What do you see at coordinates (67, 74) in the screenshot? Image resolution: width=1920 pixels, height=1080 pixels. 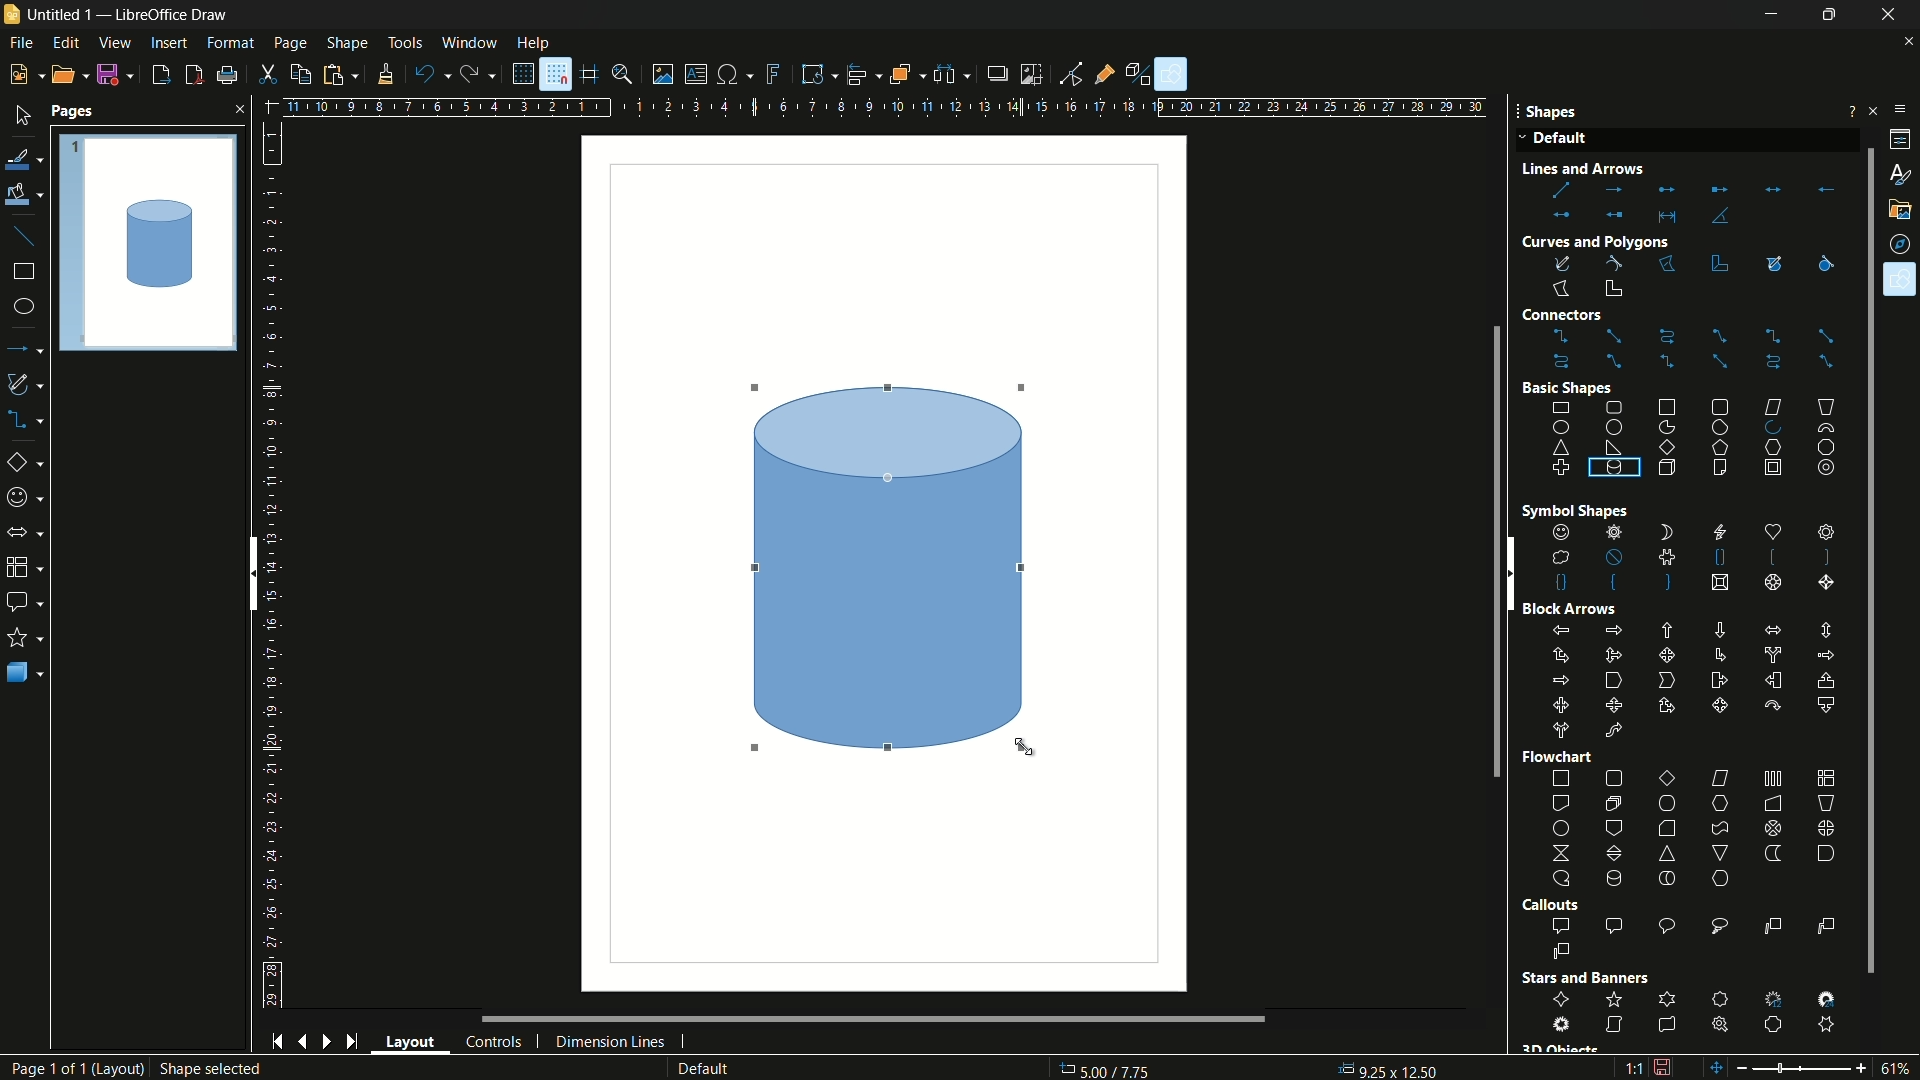 I see `open file` at bounding box center [67, 74].